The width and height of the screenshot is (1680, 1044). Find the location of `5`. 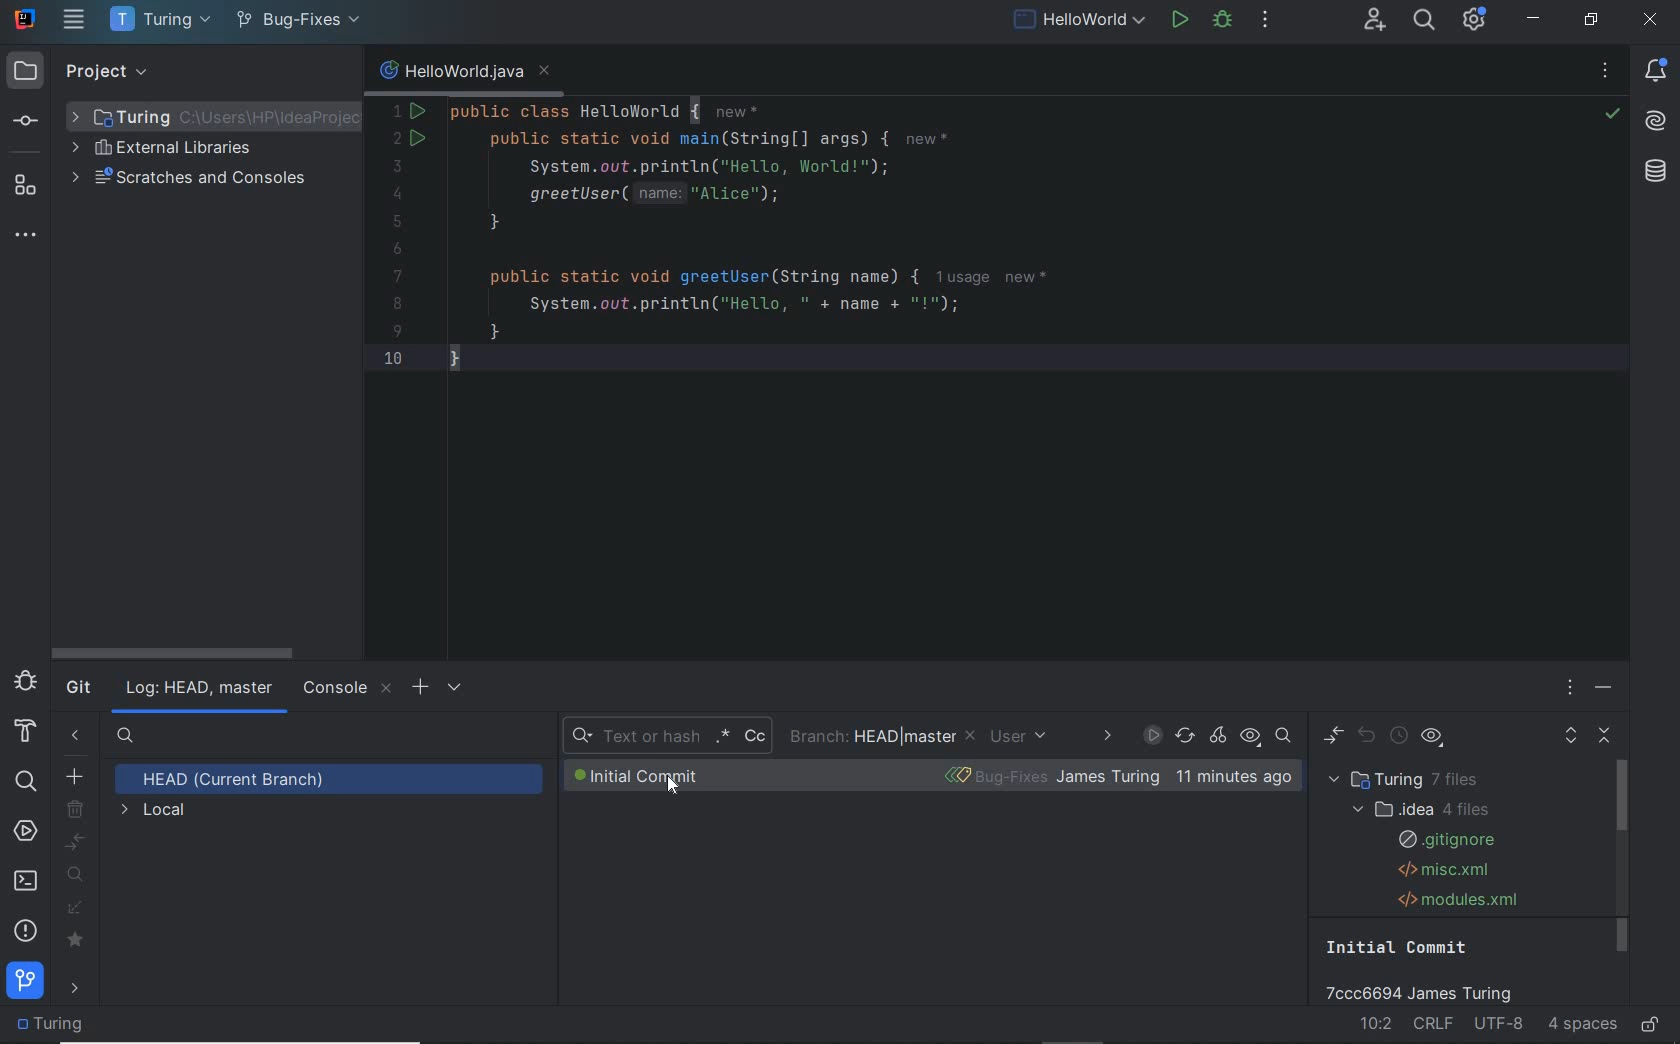

5 is located at coordinates (397, 221).